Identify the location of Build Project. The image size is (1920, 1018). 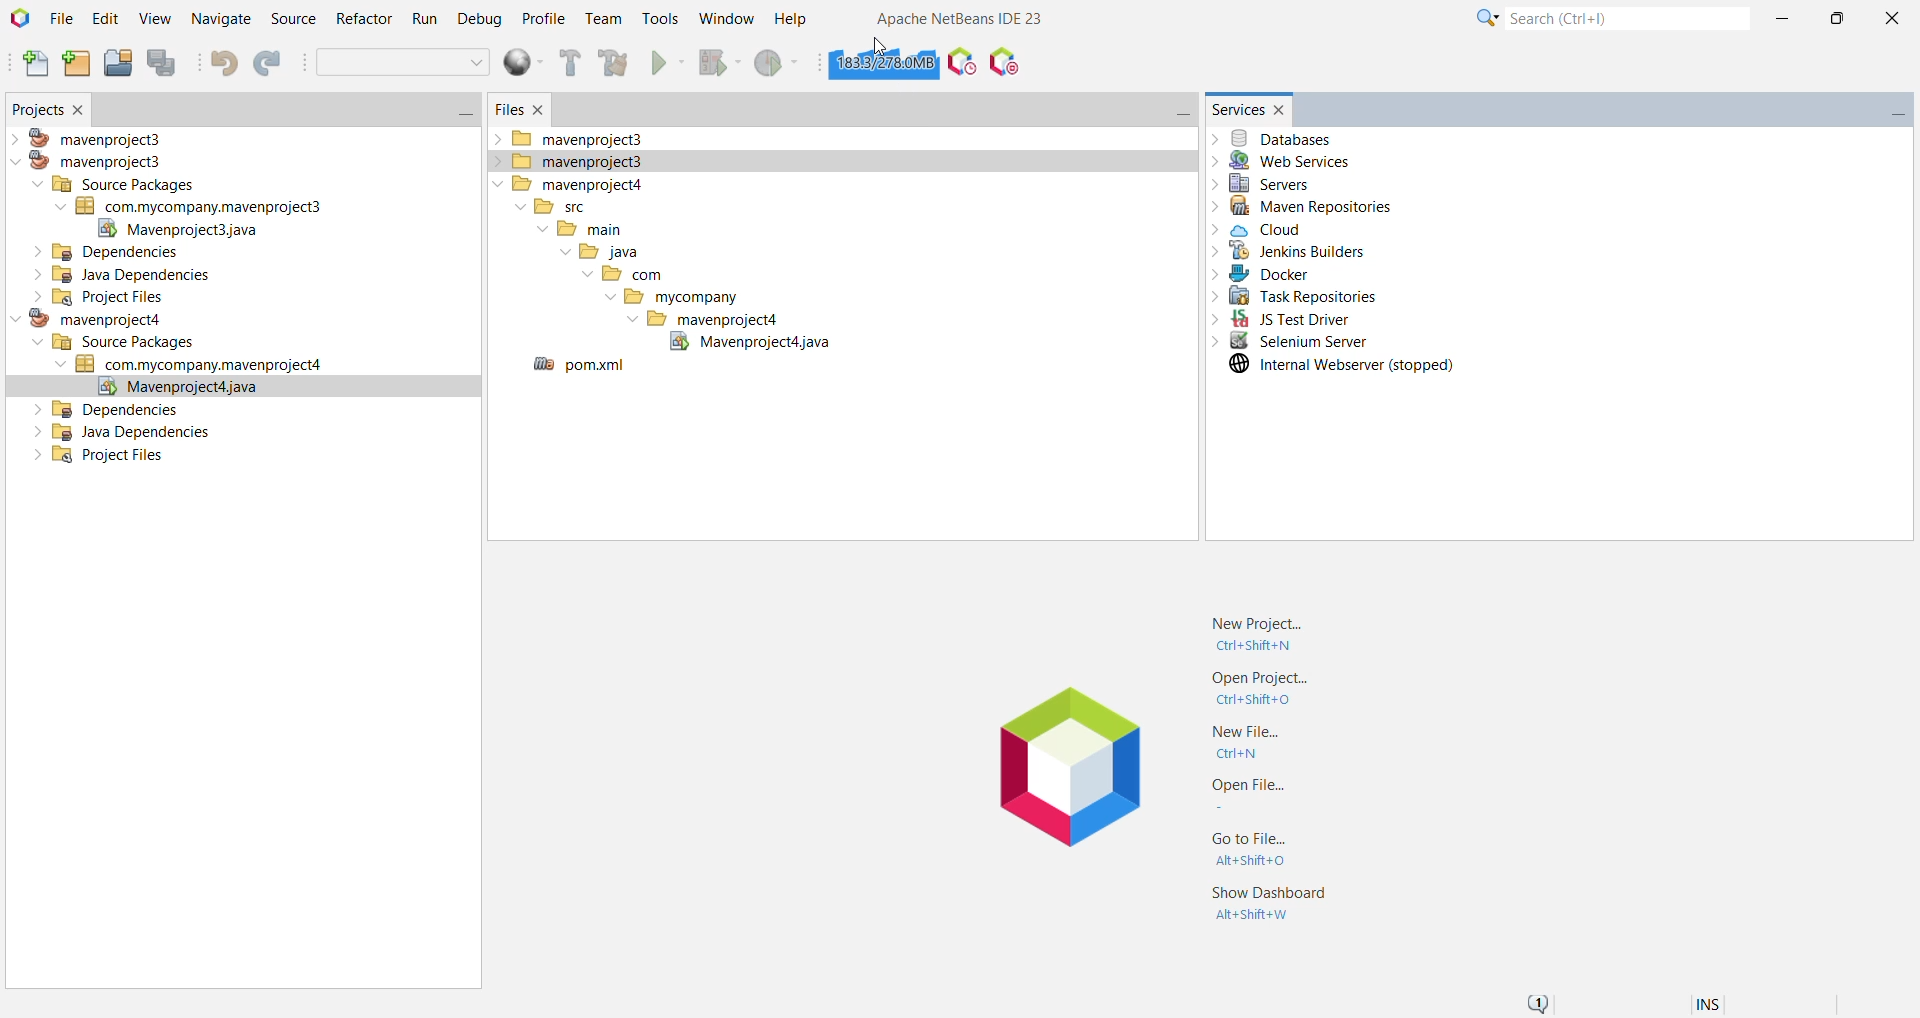
(570, 63).